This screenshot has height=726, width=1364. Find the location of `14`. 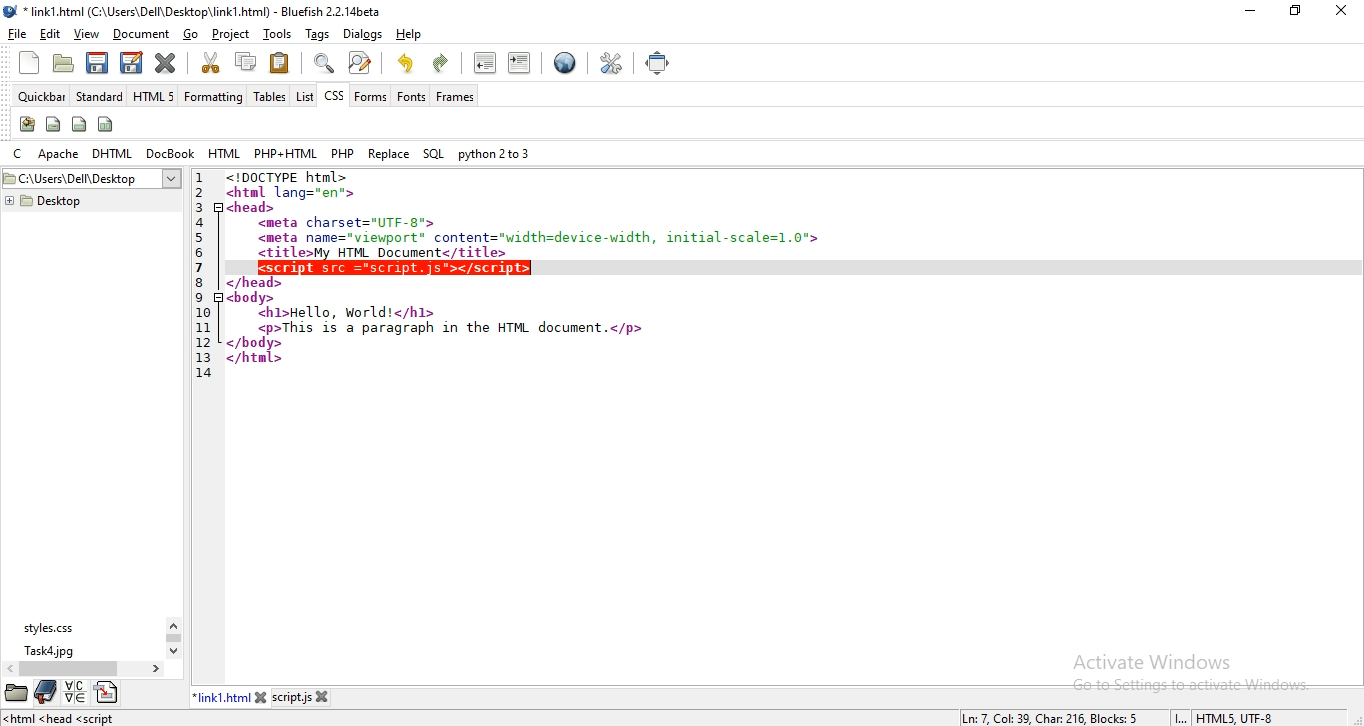

14 is located at coordinates (204, 374).